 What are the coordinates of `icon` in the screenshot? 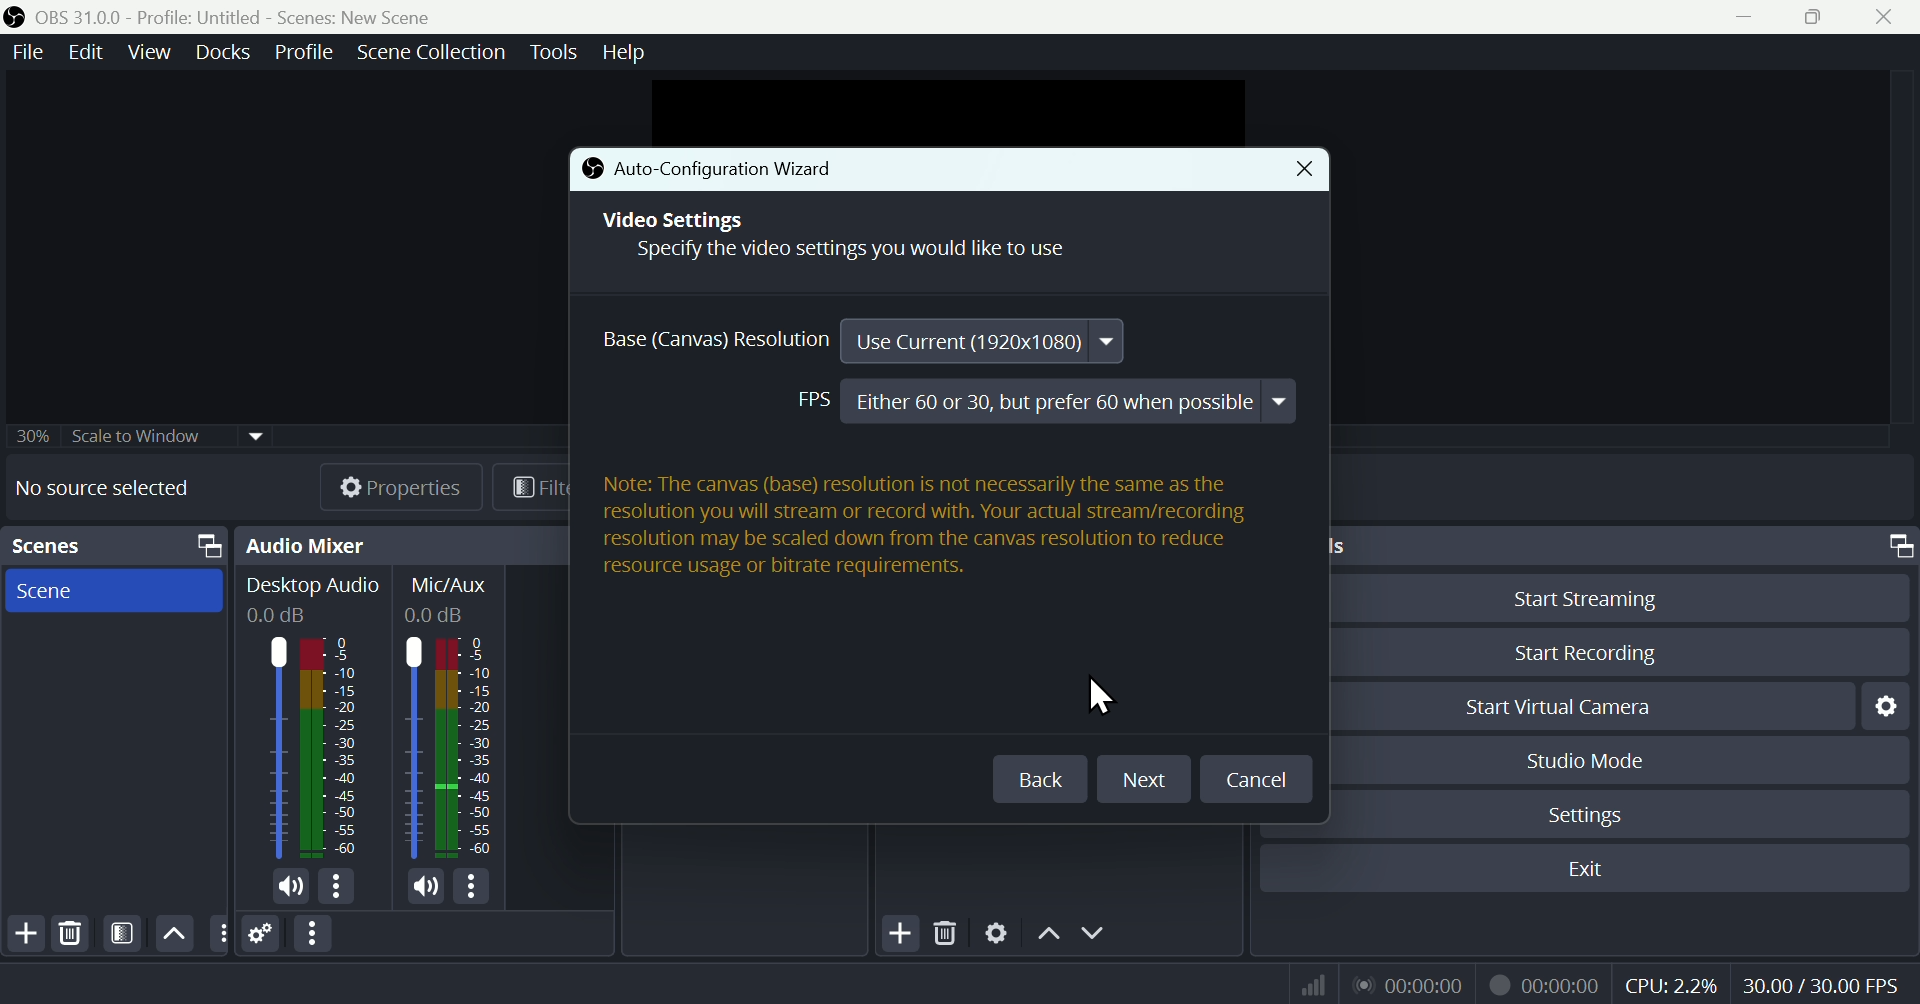 It's located at (16, 18).